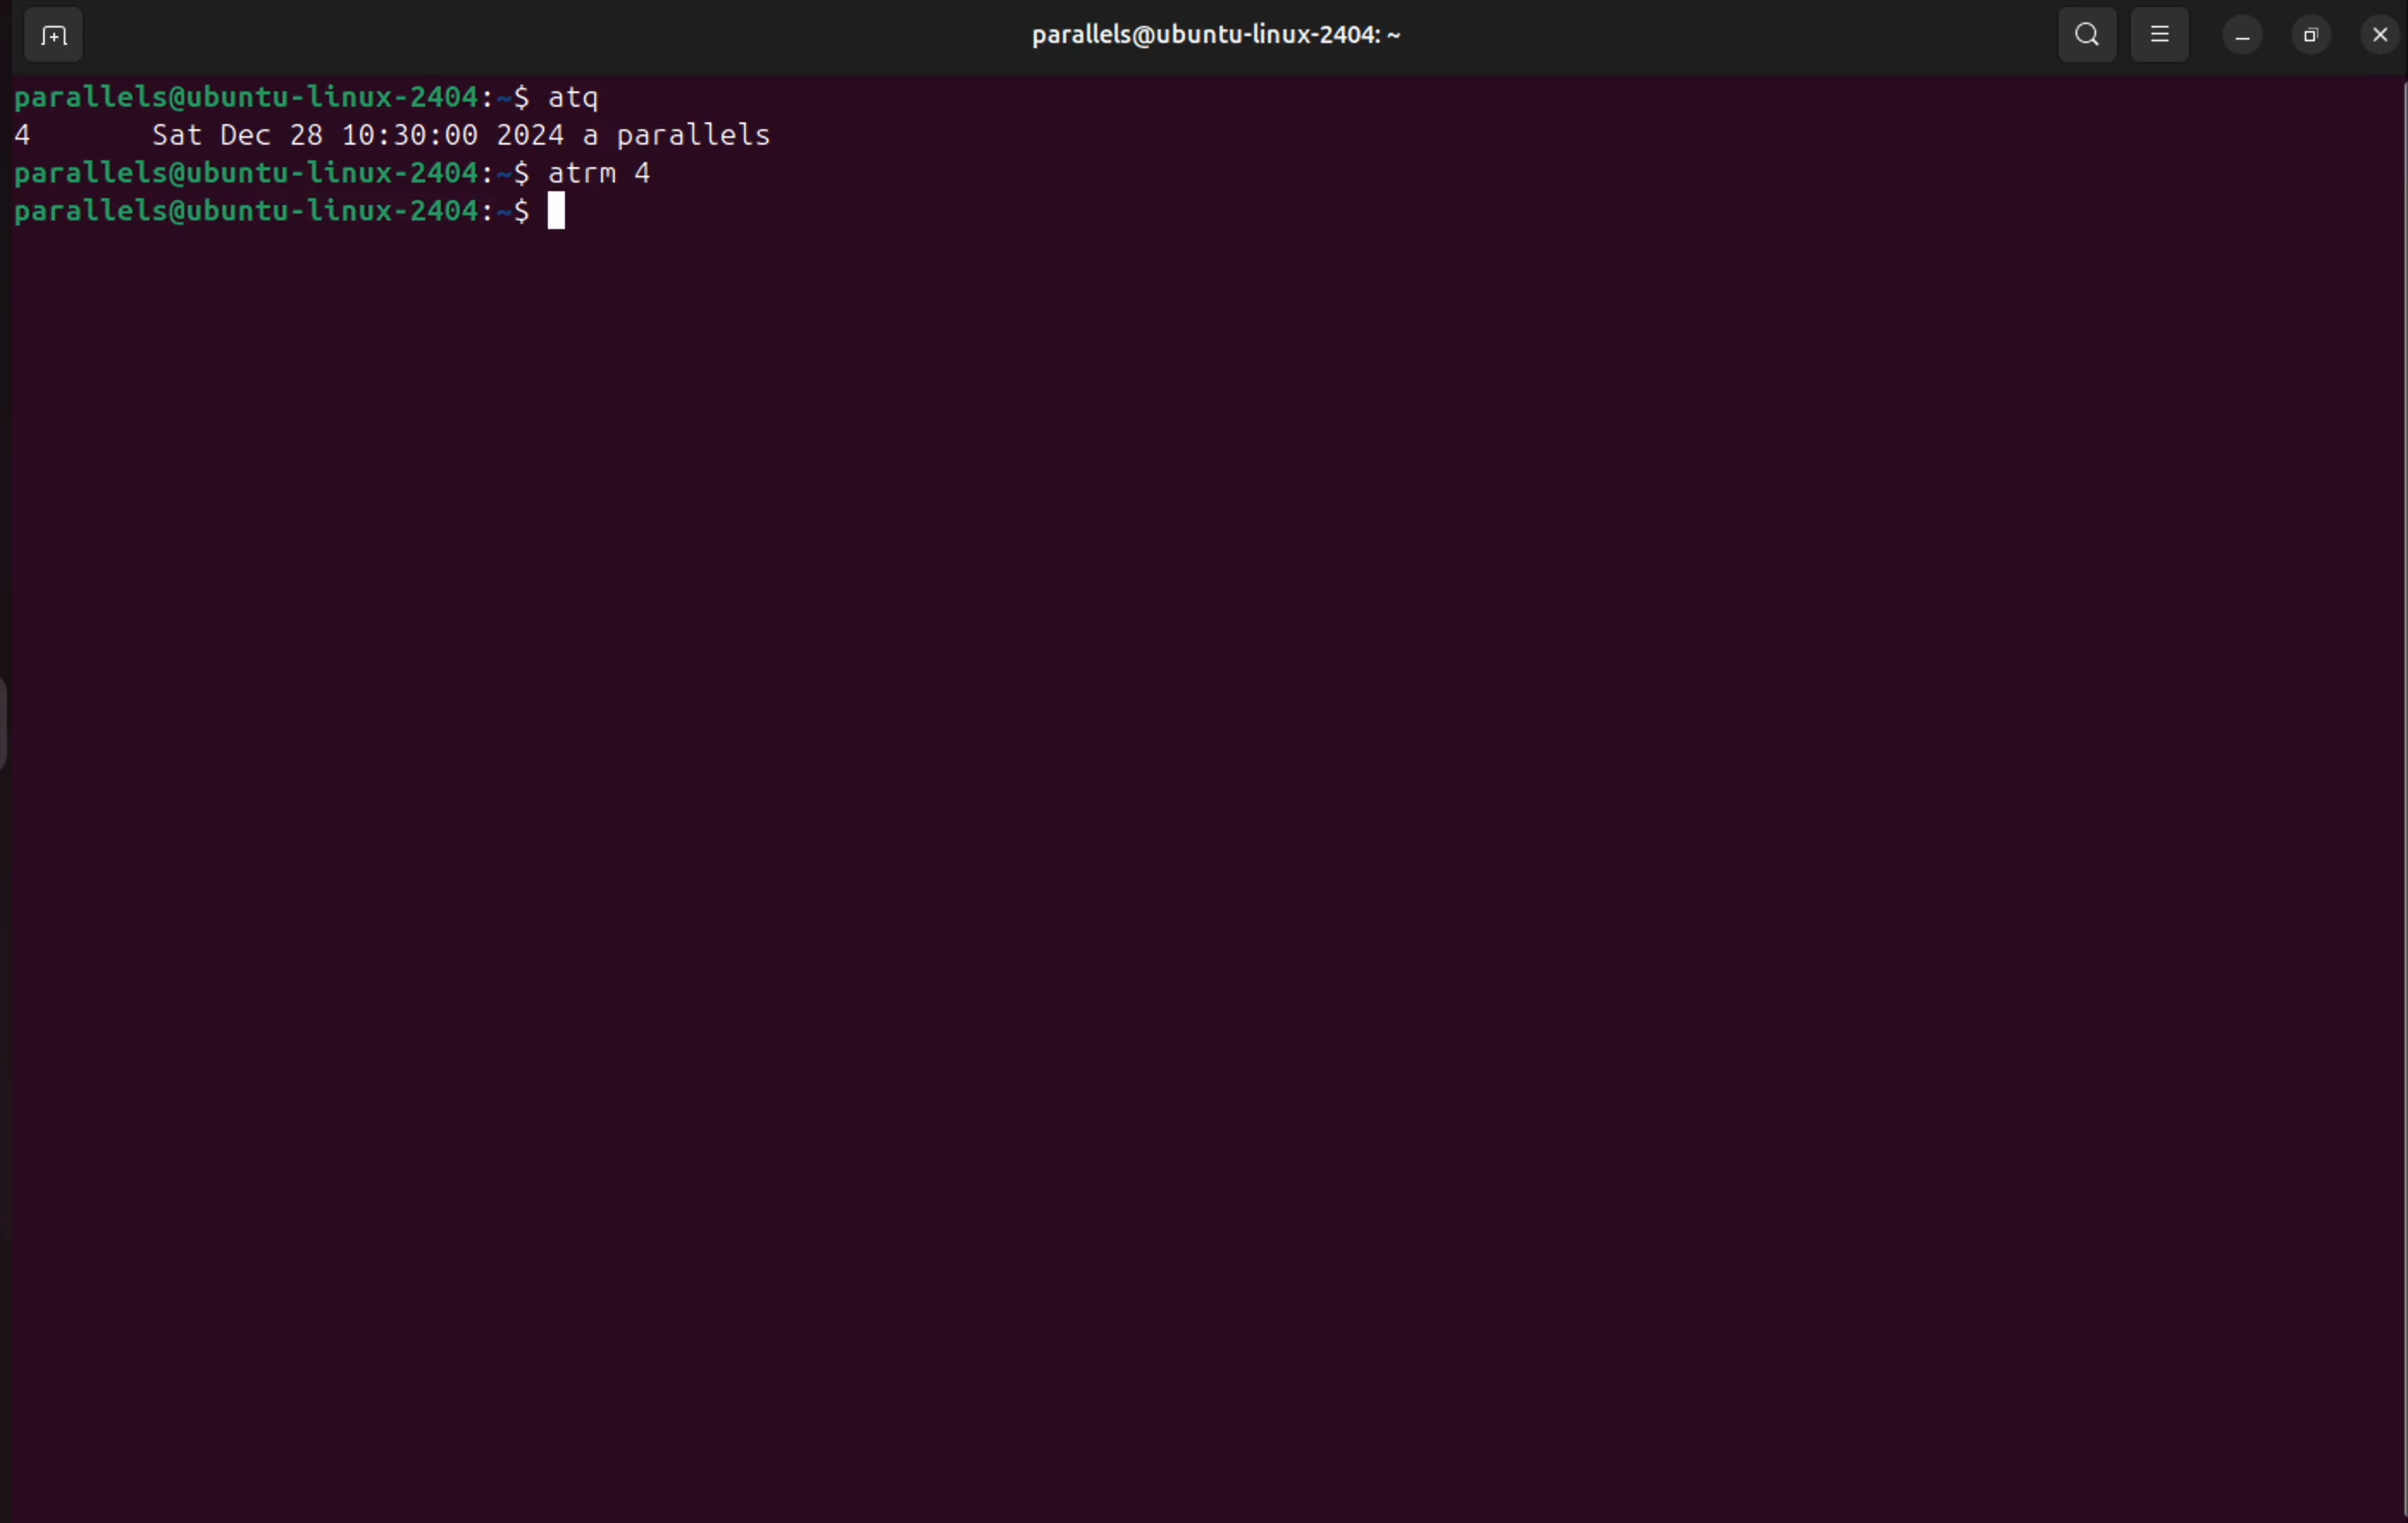 This screenshot has width=2408, height=1523. I want to click on search, so click(2091, 36).